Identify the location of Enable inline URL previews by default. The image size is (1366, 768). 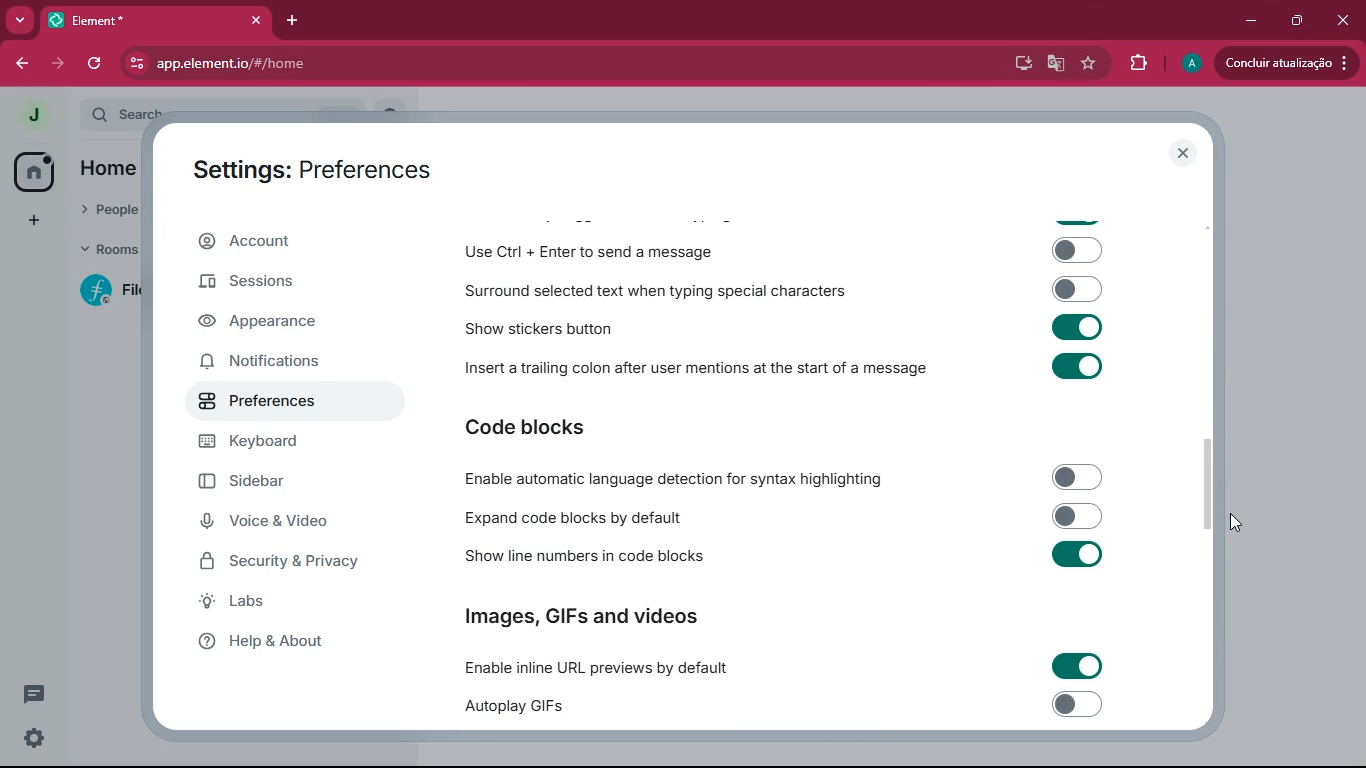
(781, 667).